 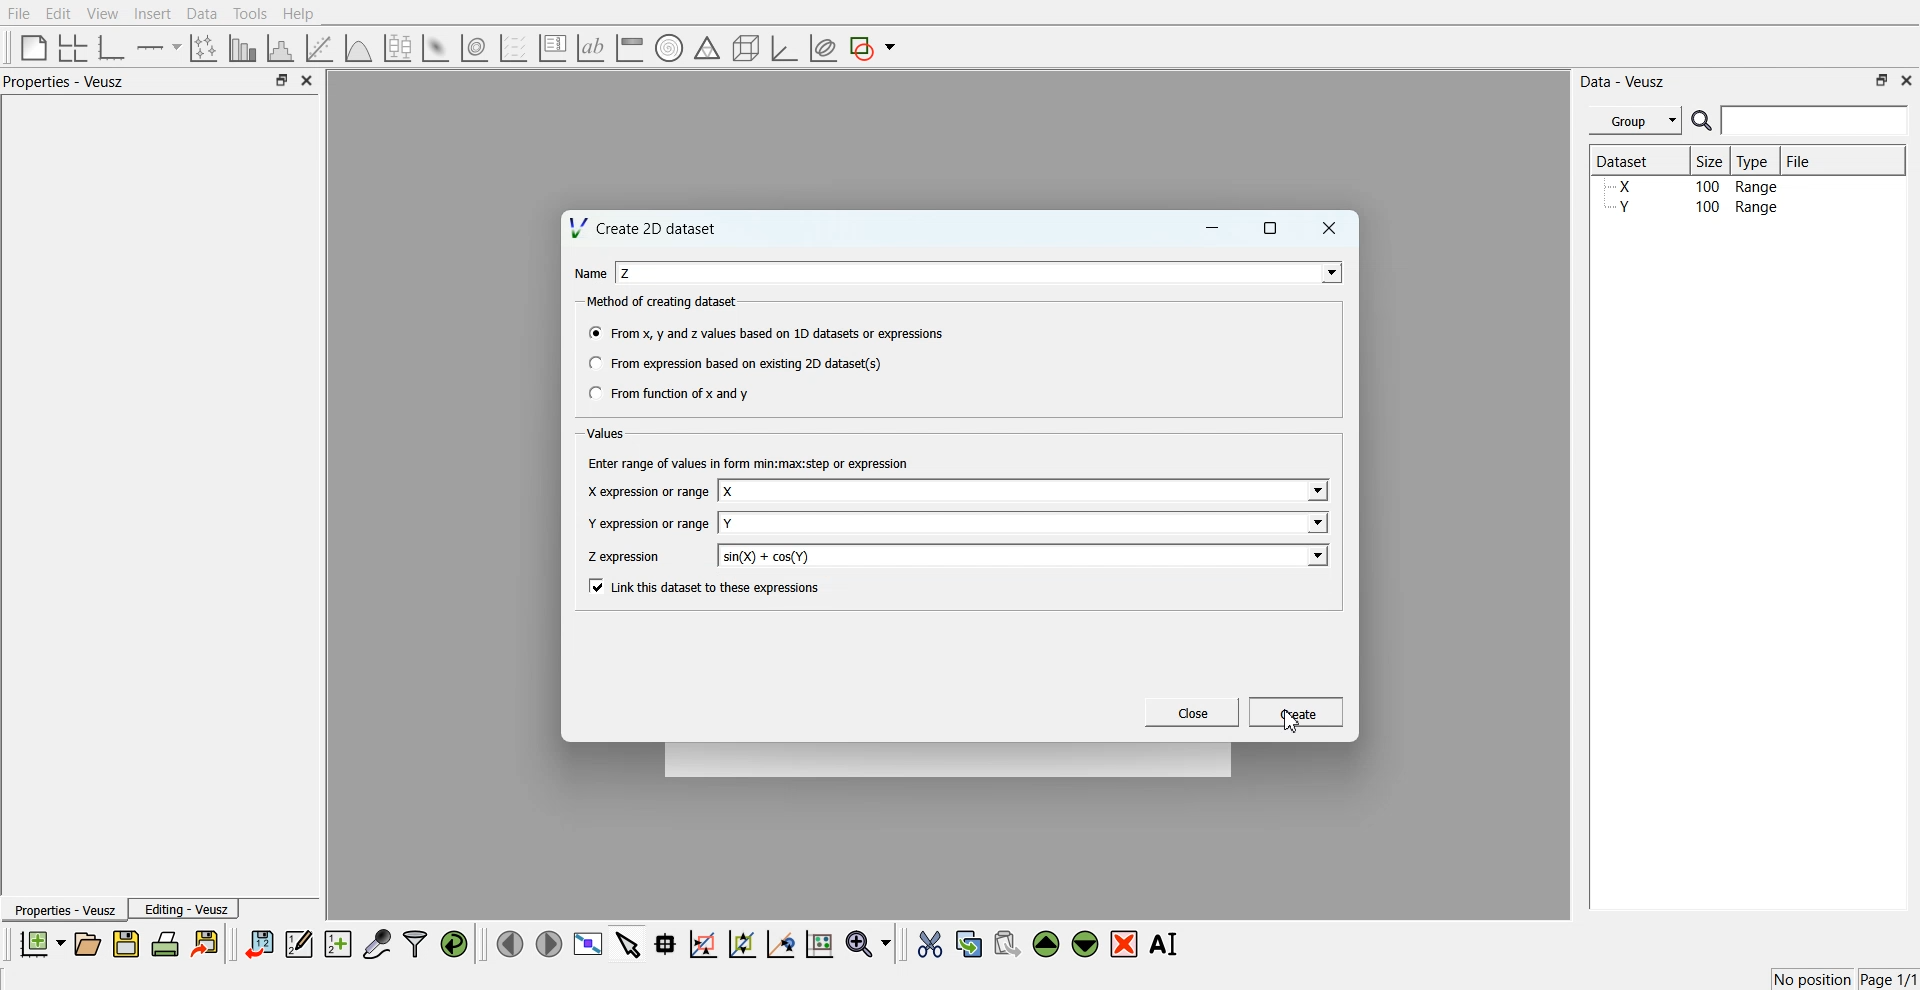 I want to click on Dataset, so click(x=1632, y=160).